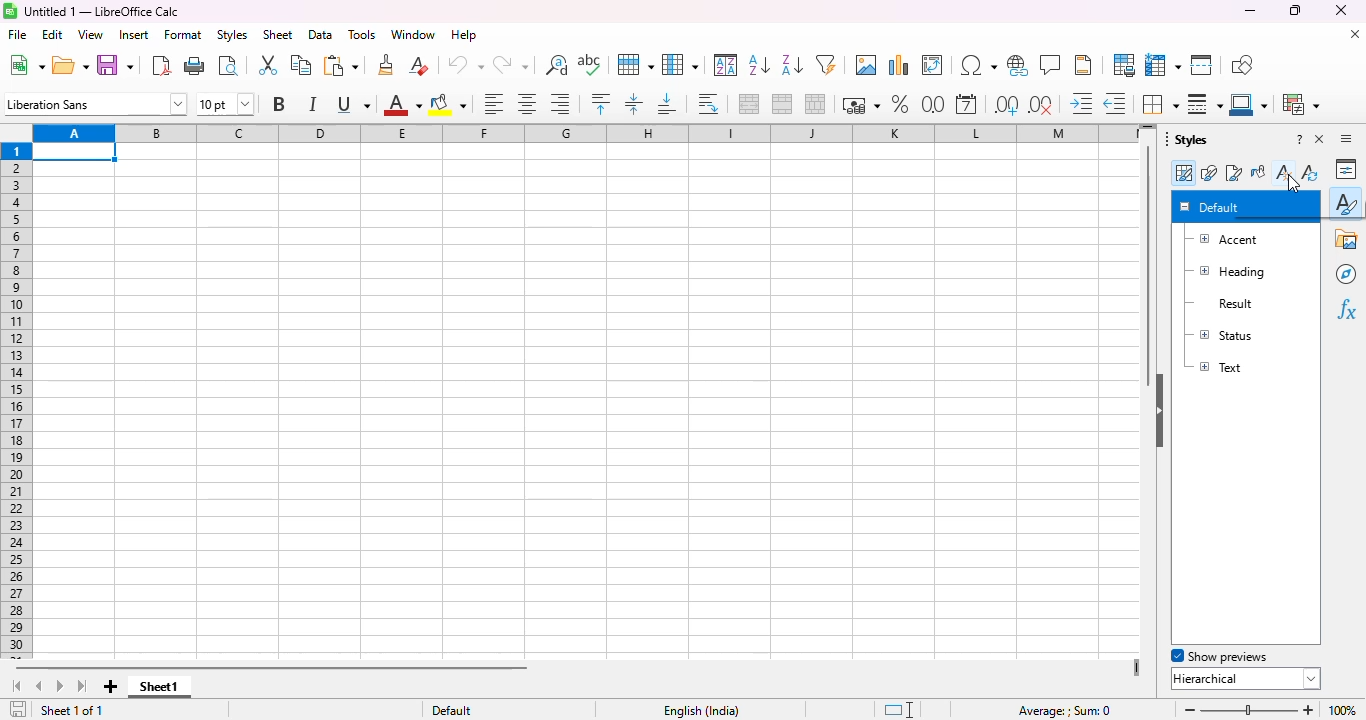 The height and width of the screenshot is (720, 1366). I want to click on update style, so click(1309, 171).